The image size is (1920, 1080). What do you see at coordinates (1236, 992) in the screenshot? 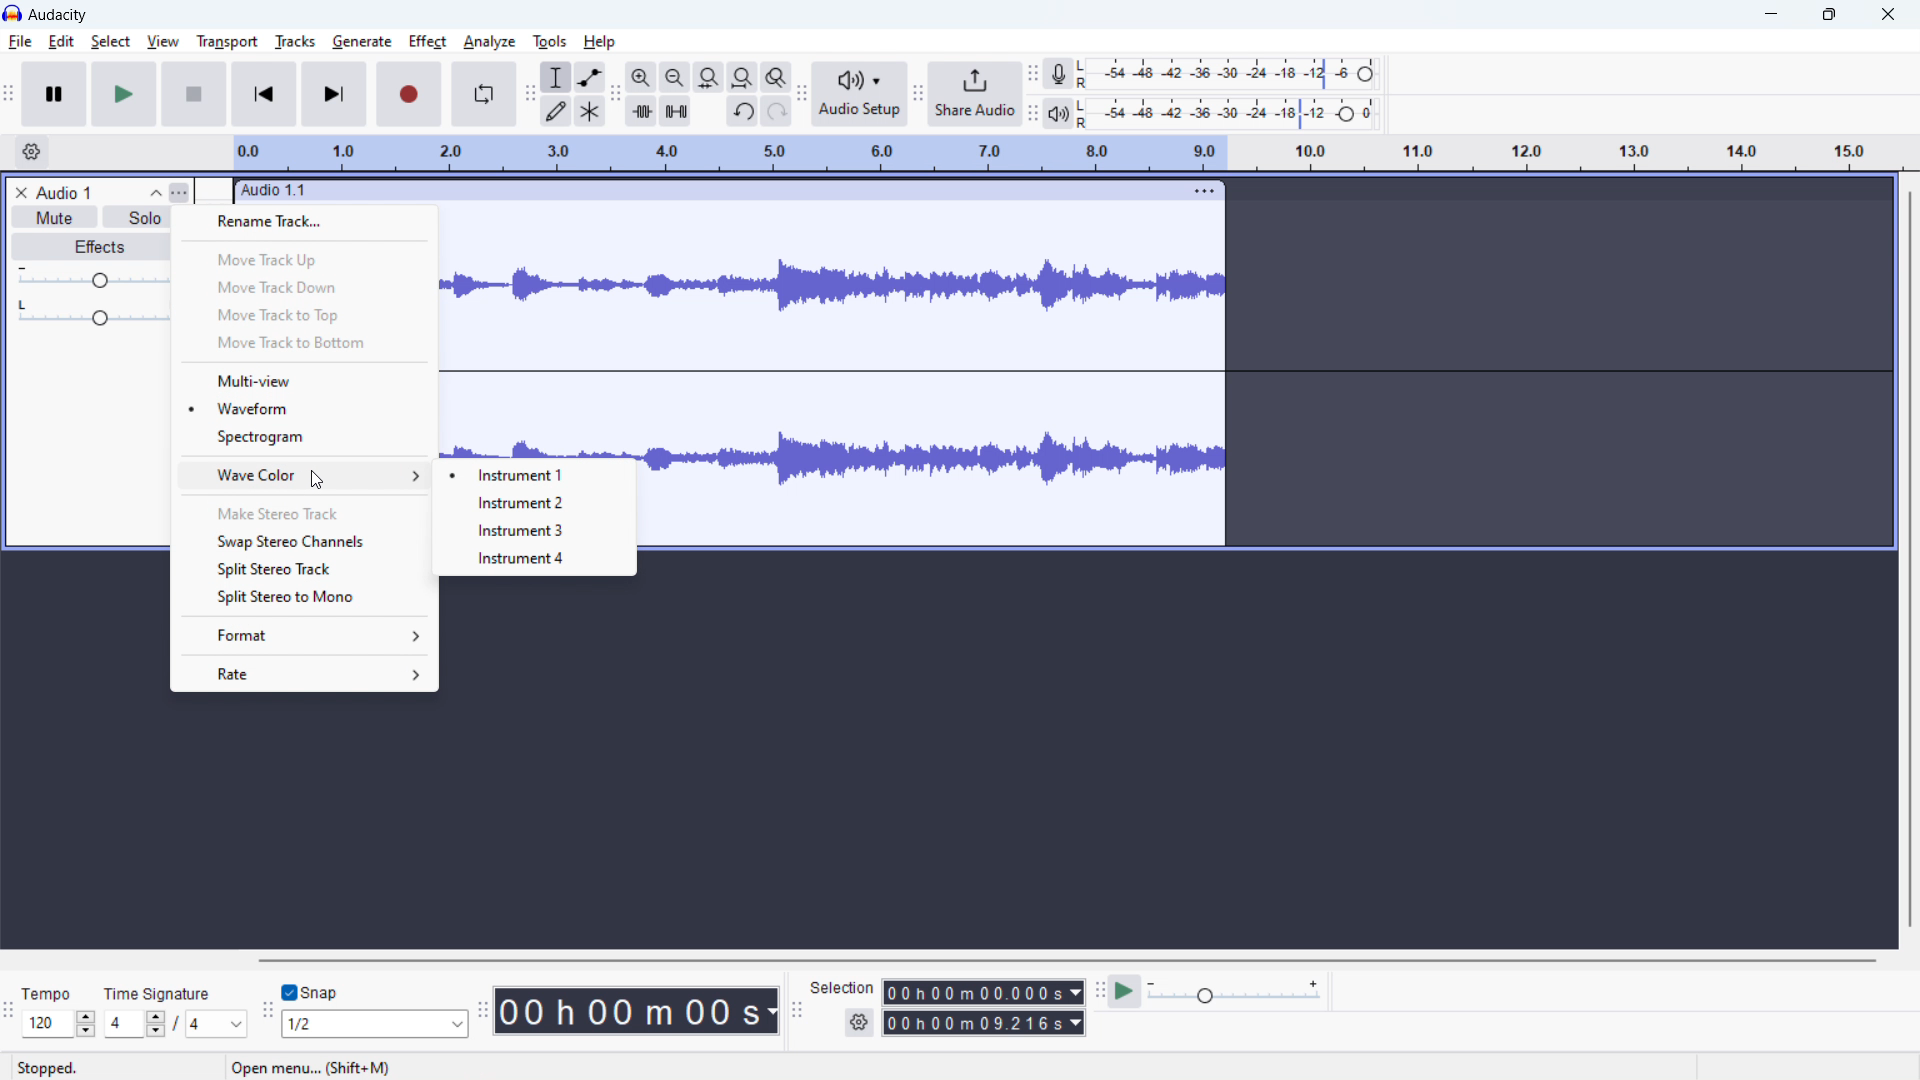
I see `playback speed` at bounding box center [1236, 992].